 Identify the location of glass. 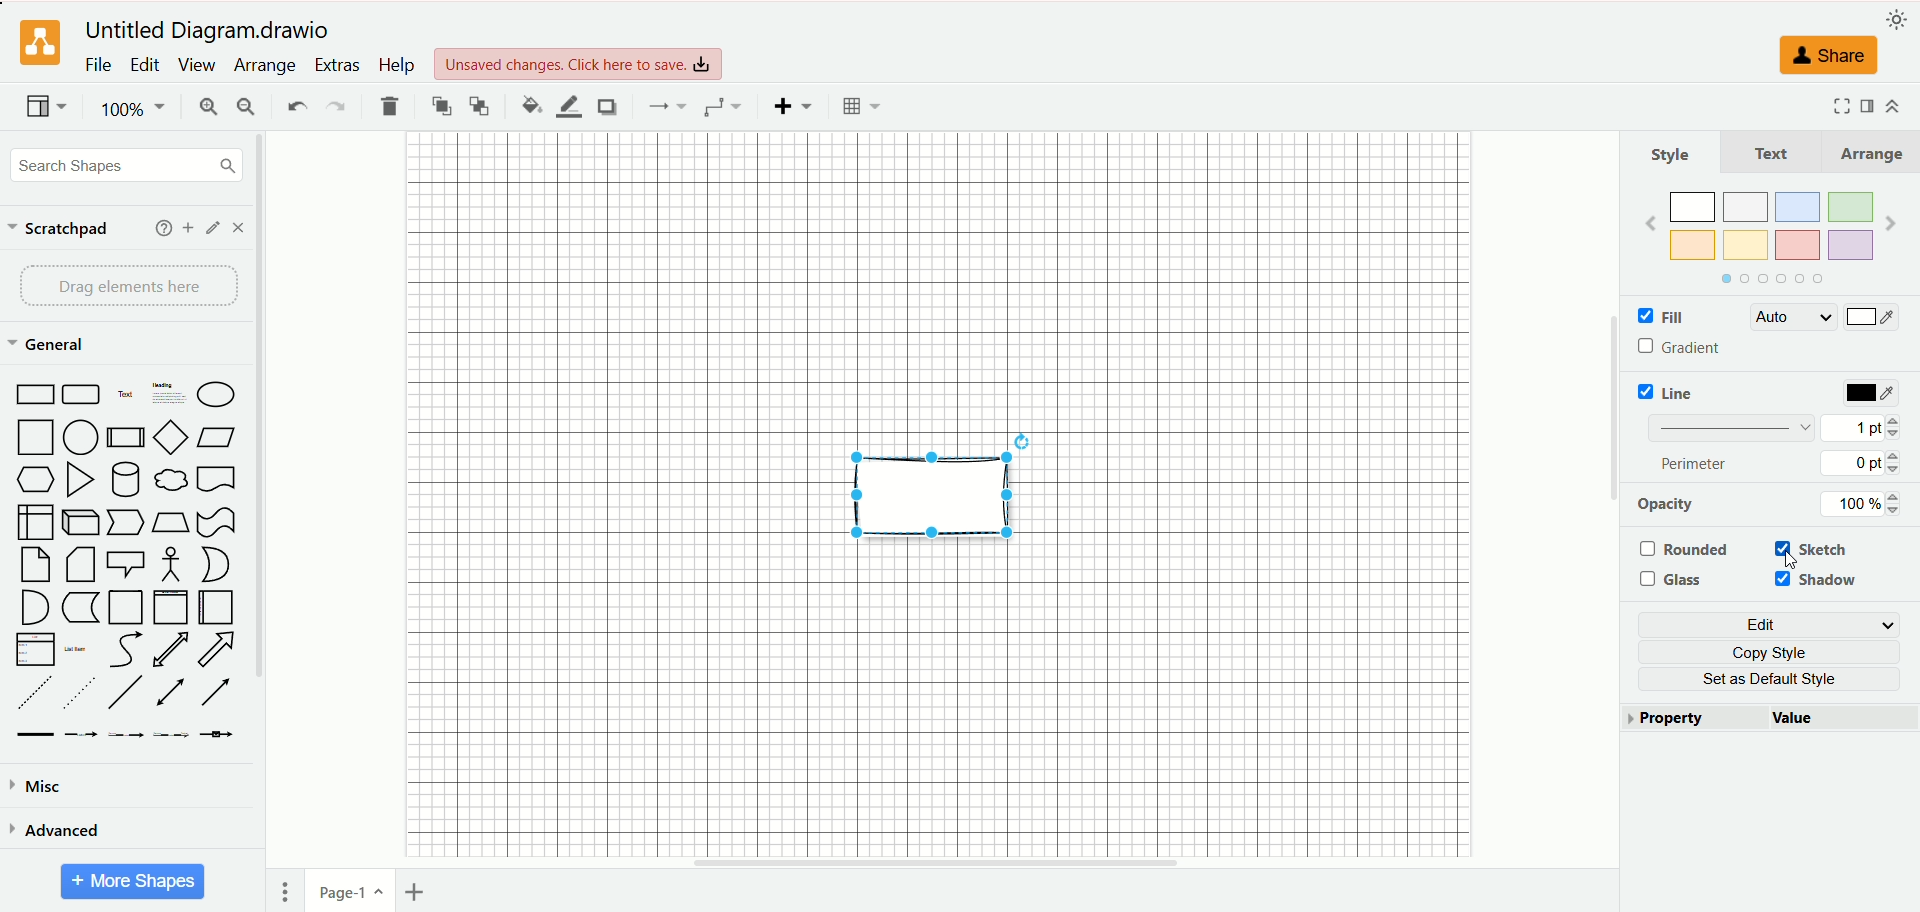
(1676, 580).